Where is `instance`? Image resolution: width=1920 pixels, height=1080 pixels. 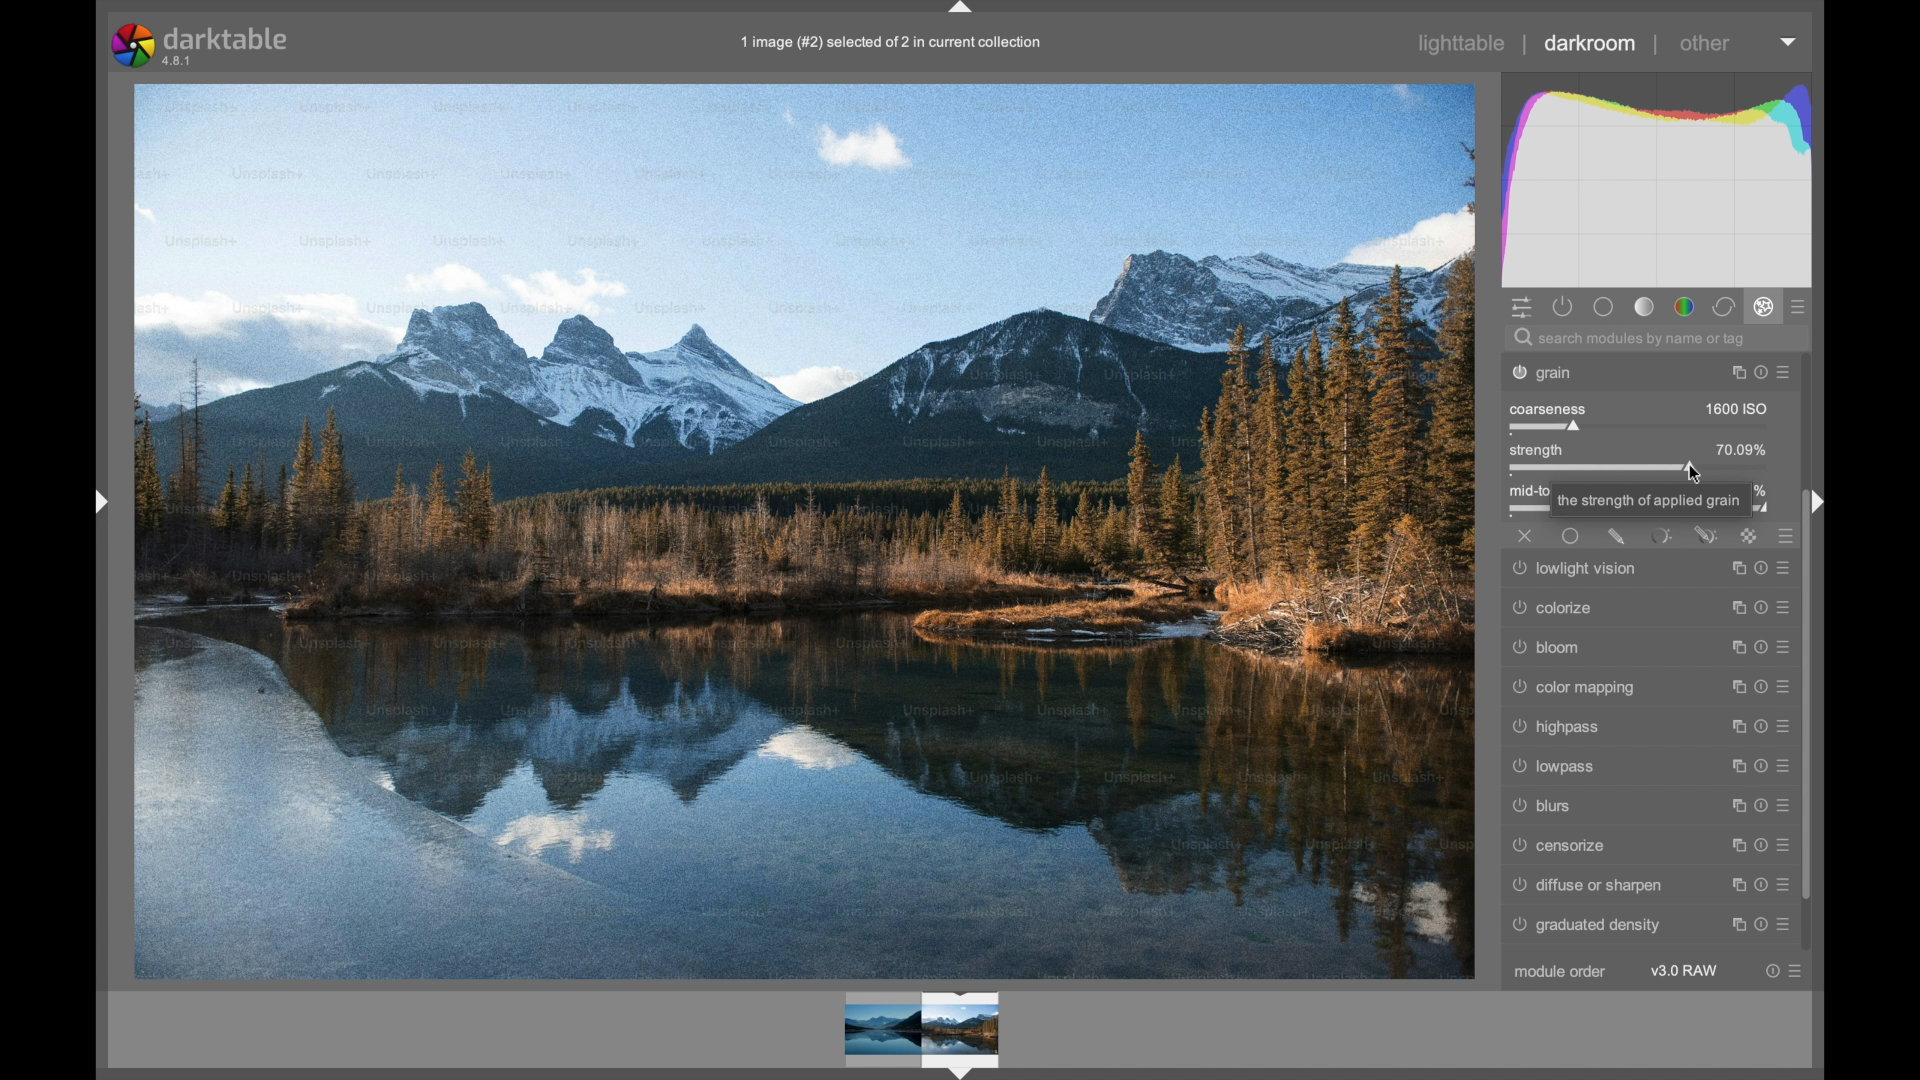
instance is located at coordinates (1733, 566).